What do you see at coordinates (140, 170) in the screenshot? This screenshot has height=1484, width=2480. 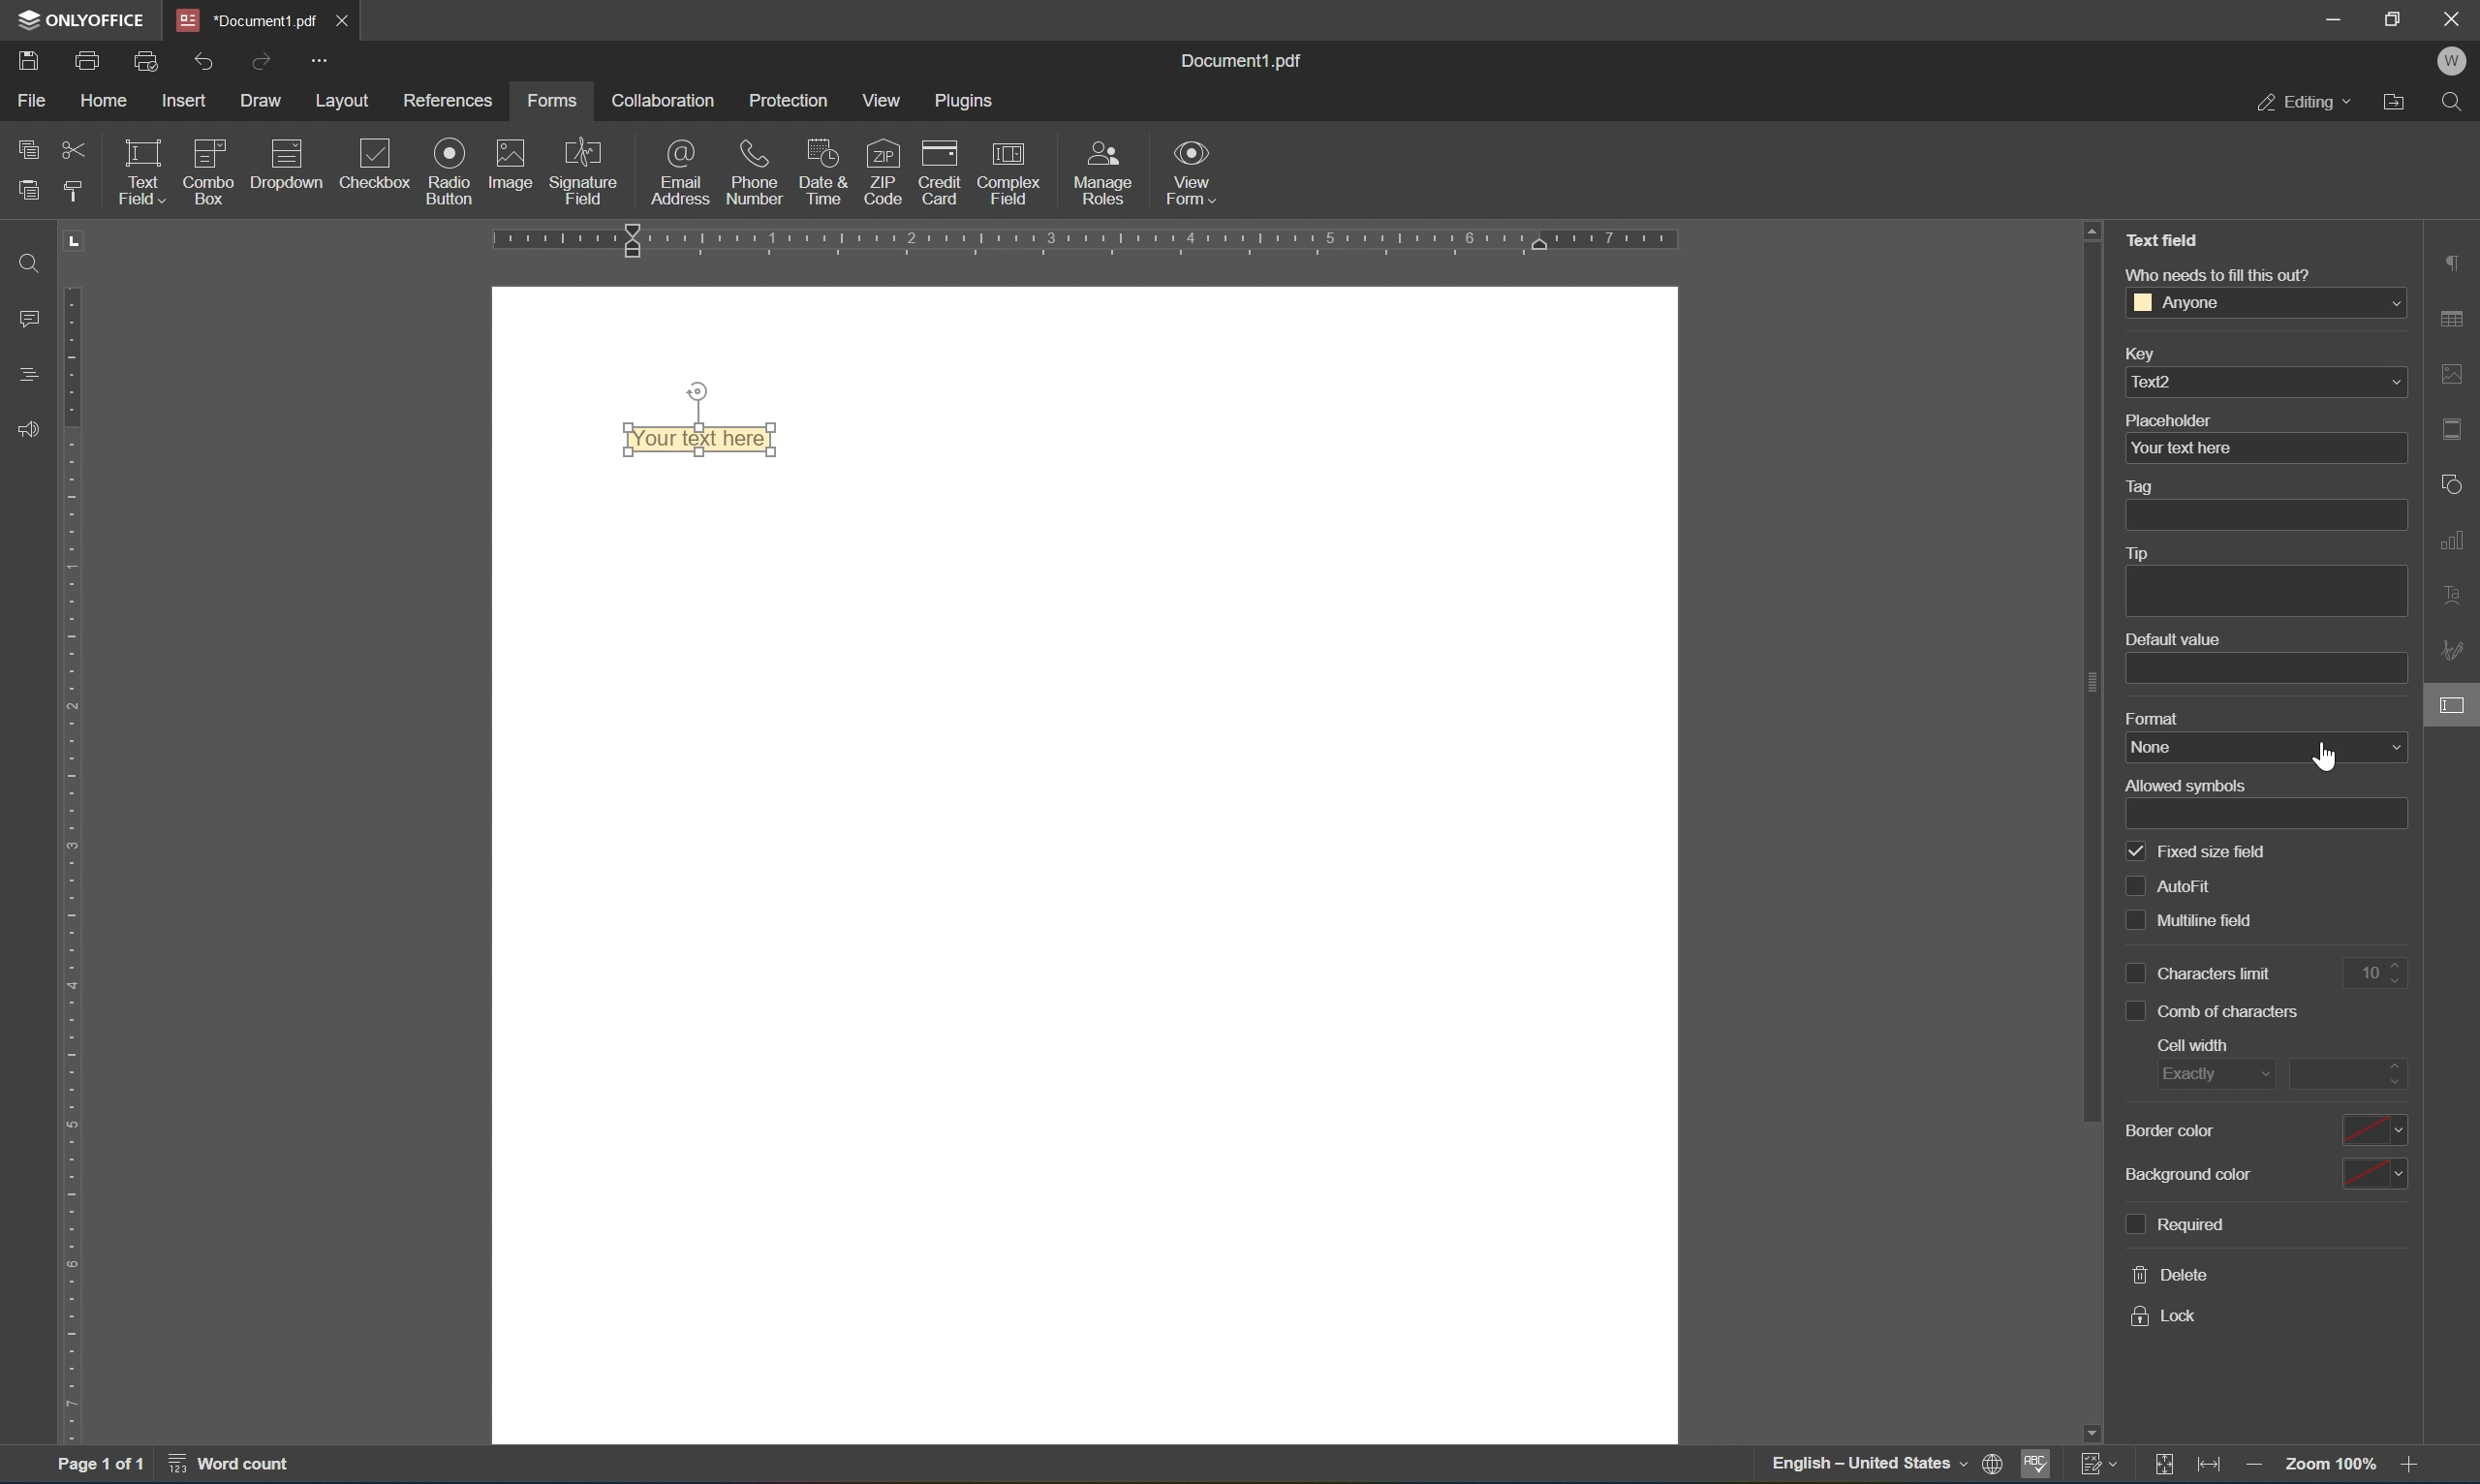 I see `text field` at bounding box center [140, 170].